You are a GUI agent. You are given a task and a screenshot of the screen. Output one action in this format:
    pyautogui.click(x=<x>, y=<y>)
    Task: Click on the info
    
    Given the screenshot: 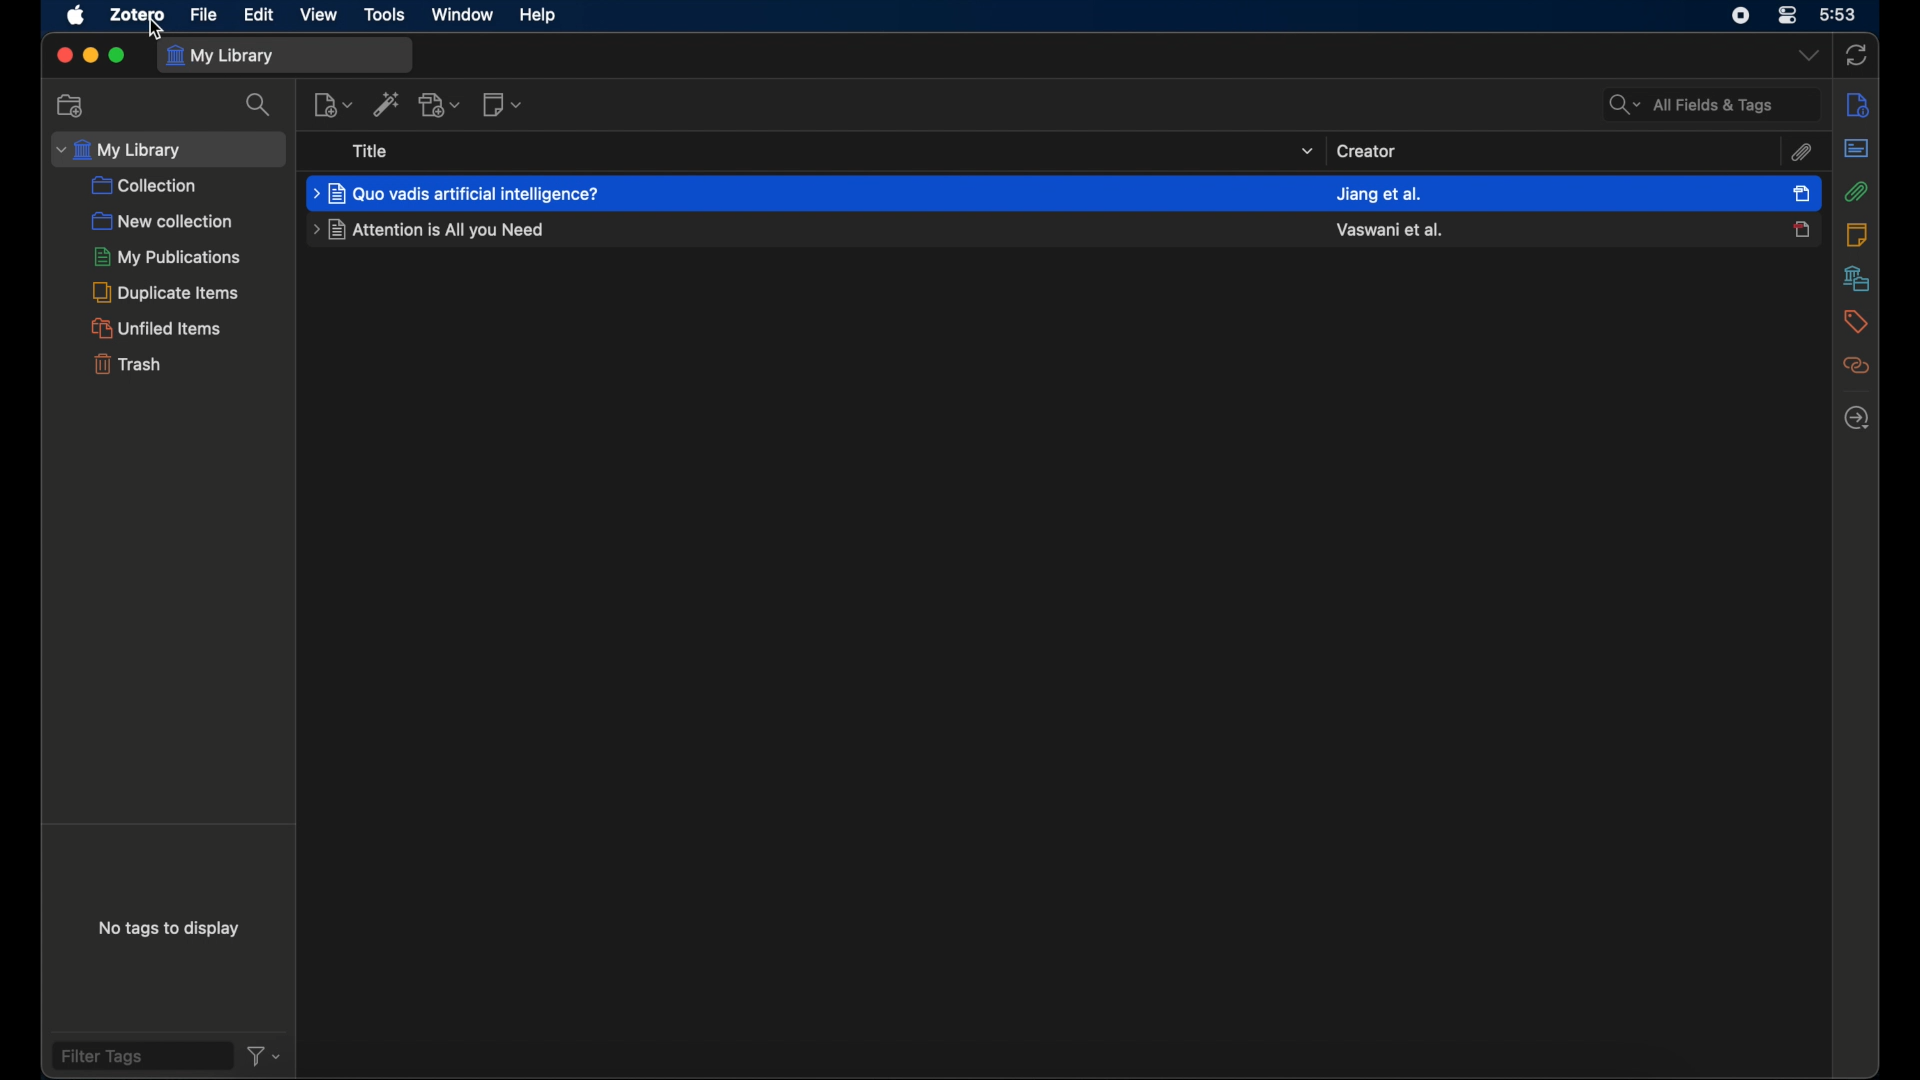 What is the action you would take?
    pyautogui.click(x=1857, y=105)
    